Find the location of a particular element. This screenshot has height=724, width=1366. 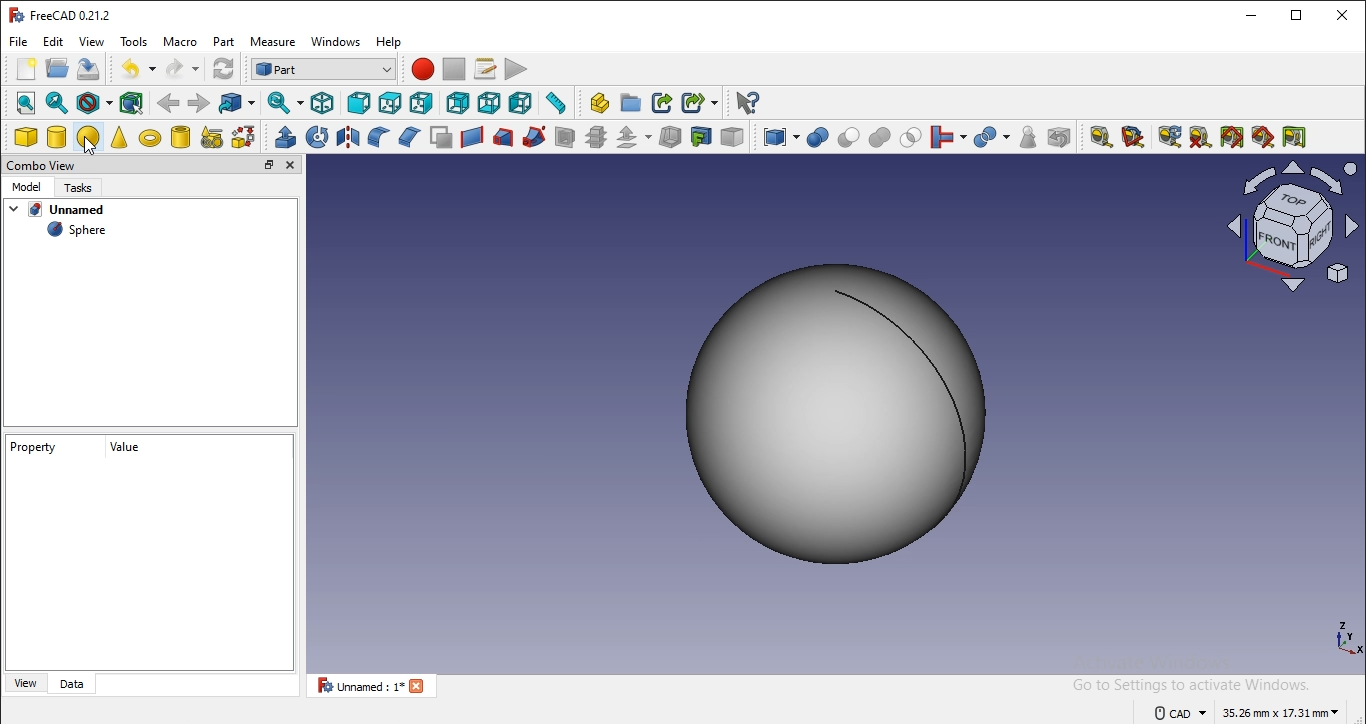

bounding box is located at coordinates (129, 103).